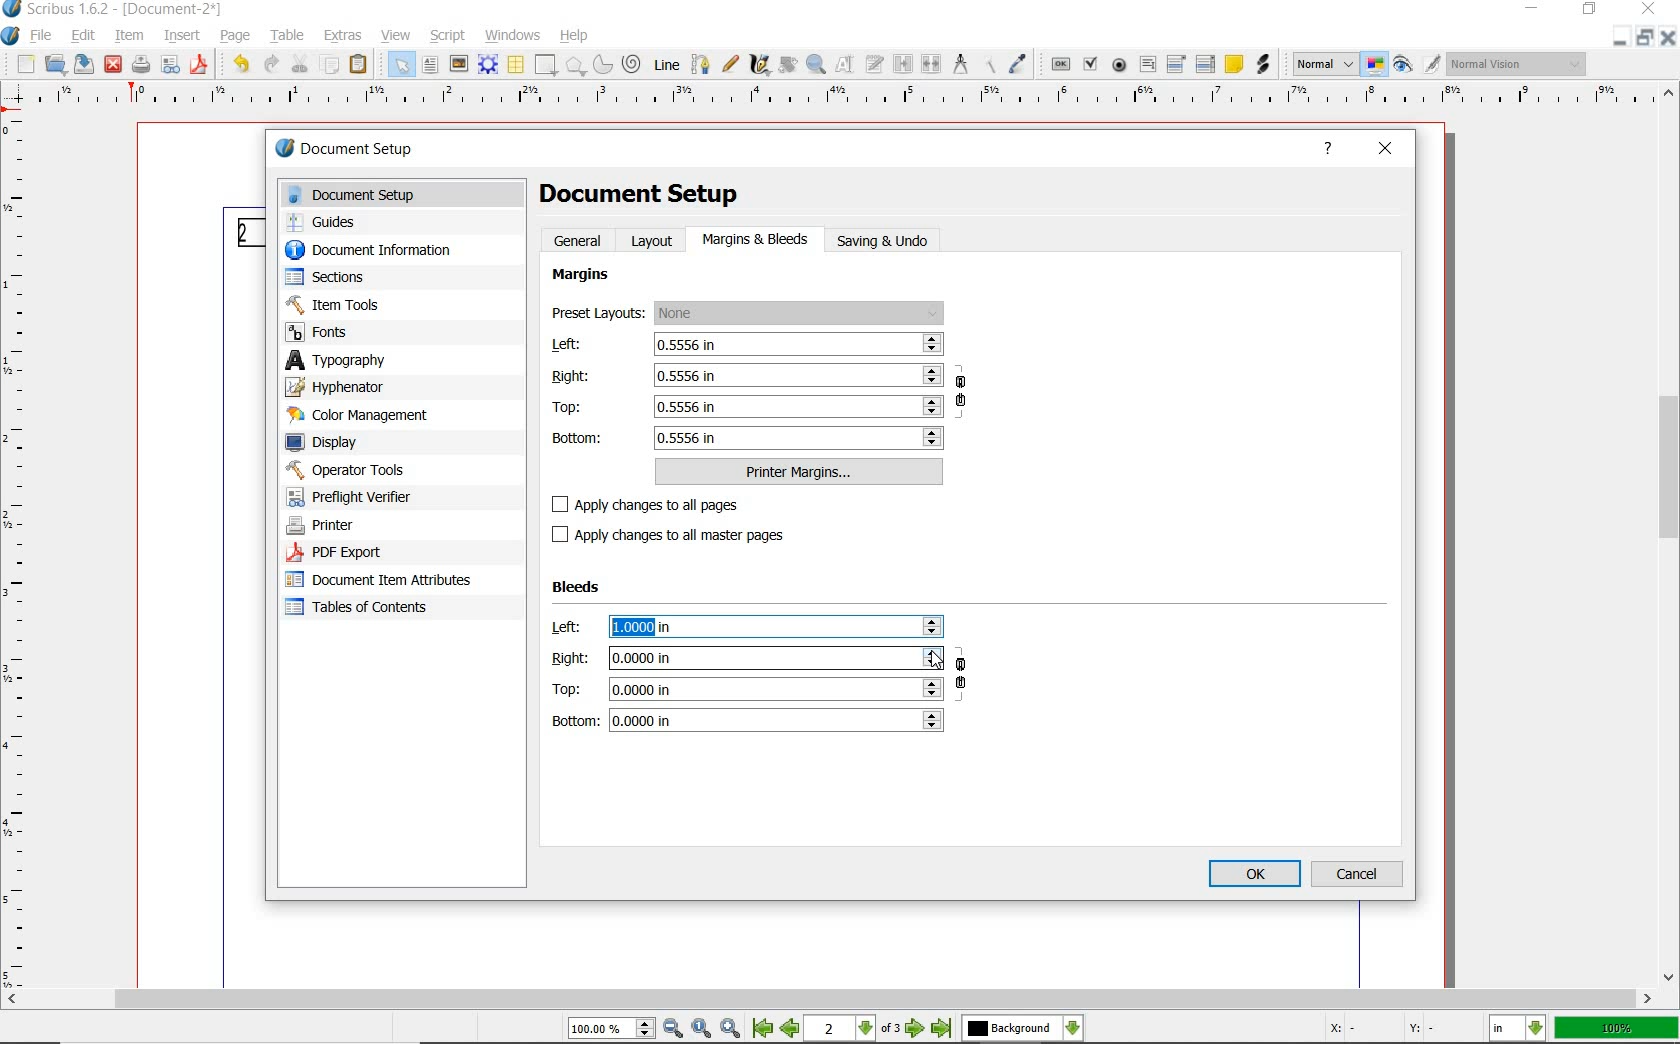  What do you see at coordinates (389, 251) in the screenshot?
I see `document information` at bounding box center [389, 251].